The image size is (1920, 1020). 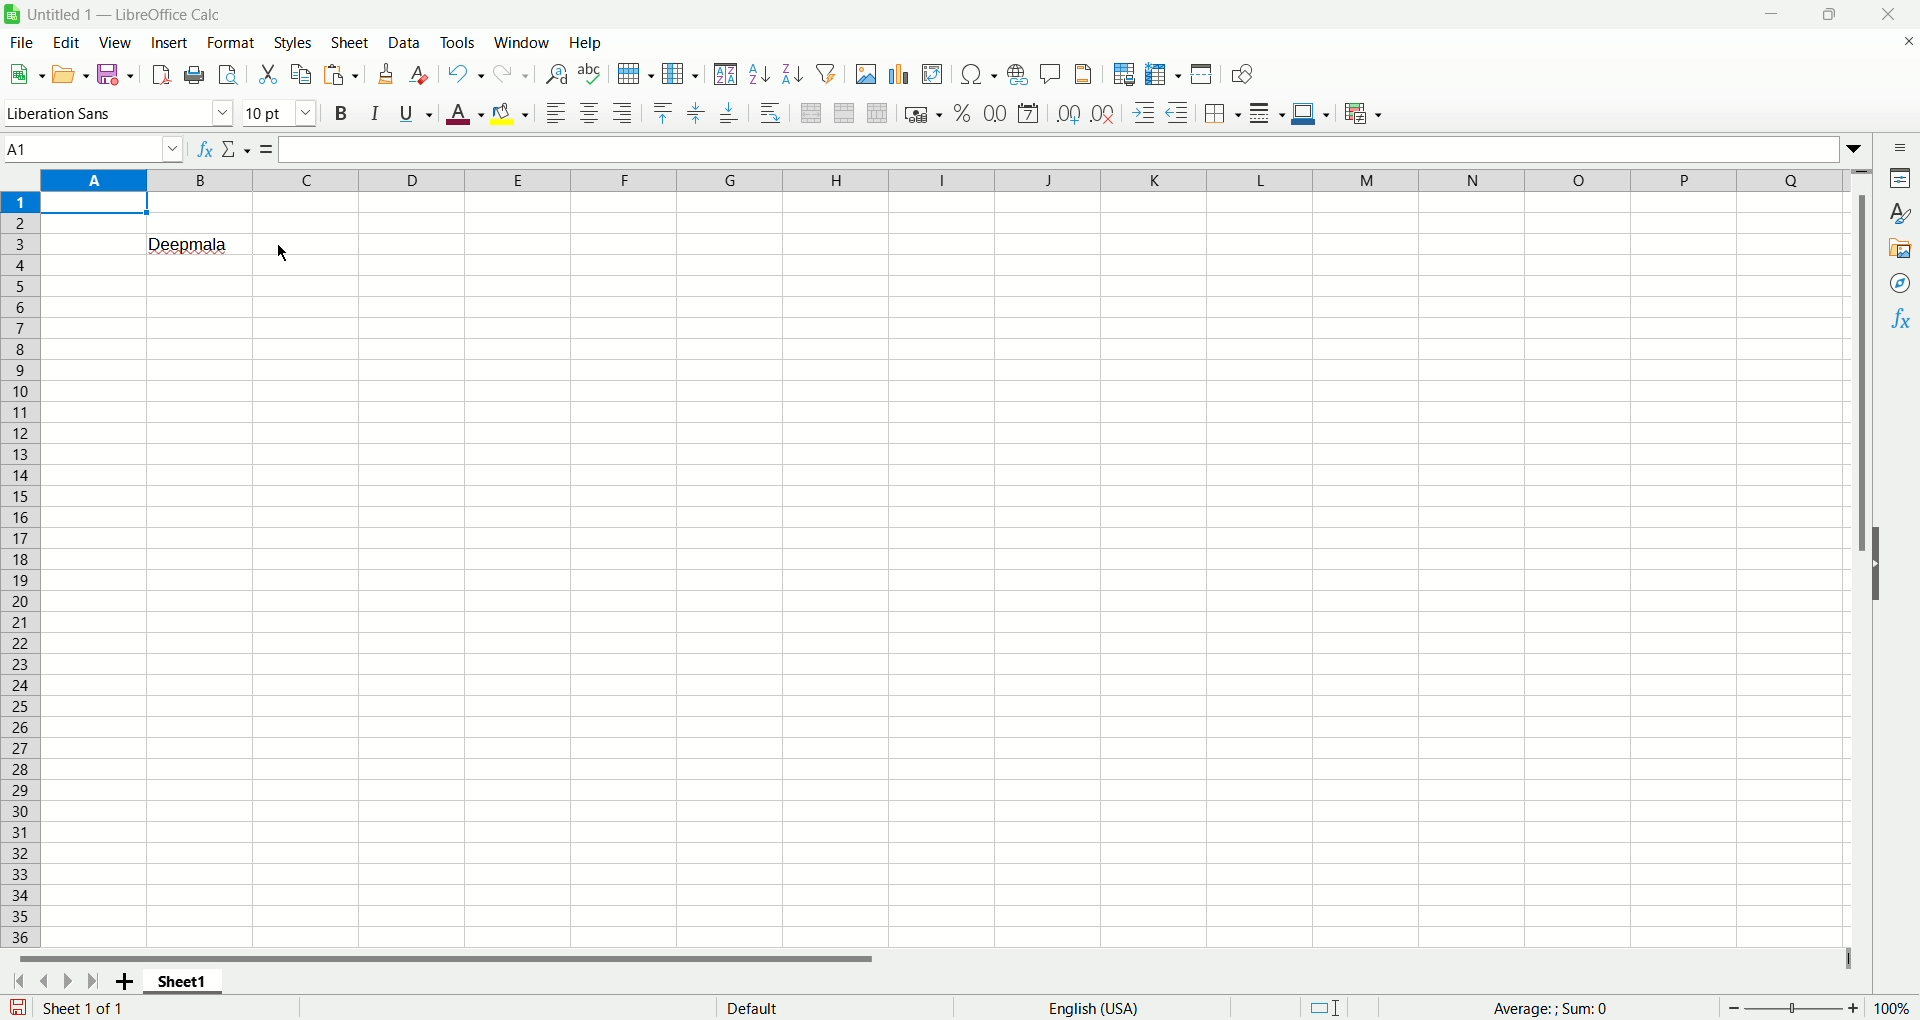 What do you see at coordinates (681, 74) in the screenshot?
I see `Column` at bounding box center [681, 74].